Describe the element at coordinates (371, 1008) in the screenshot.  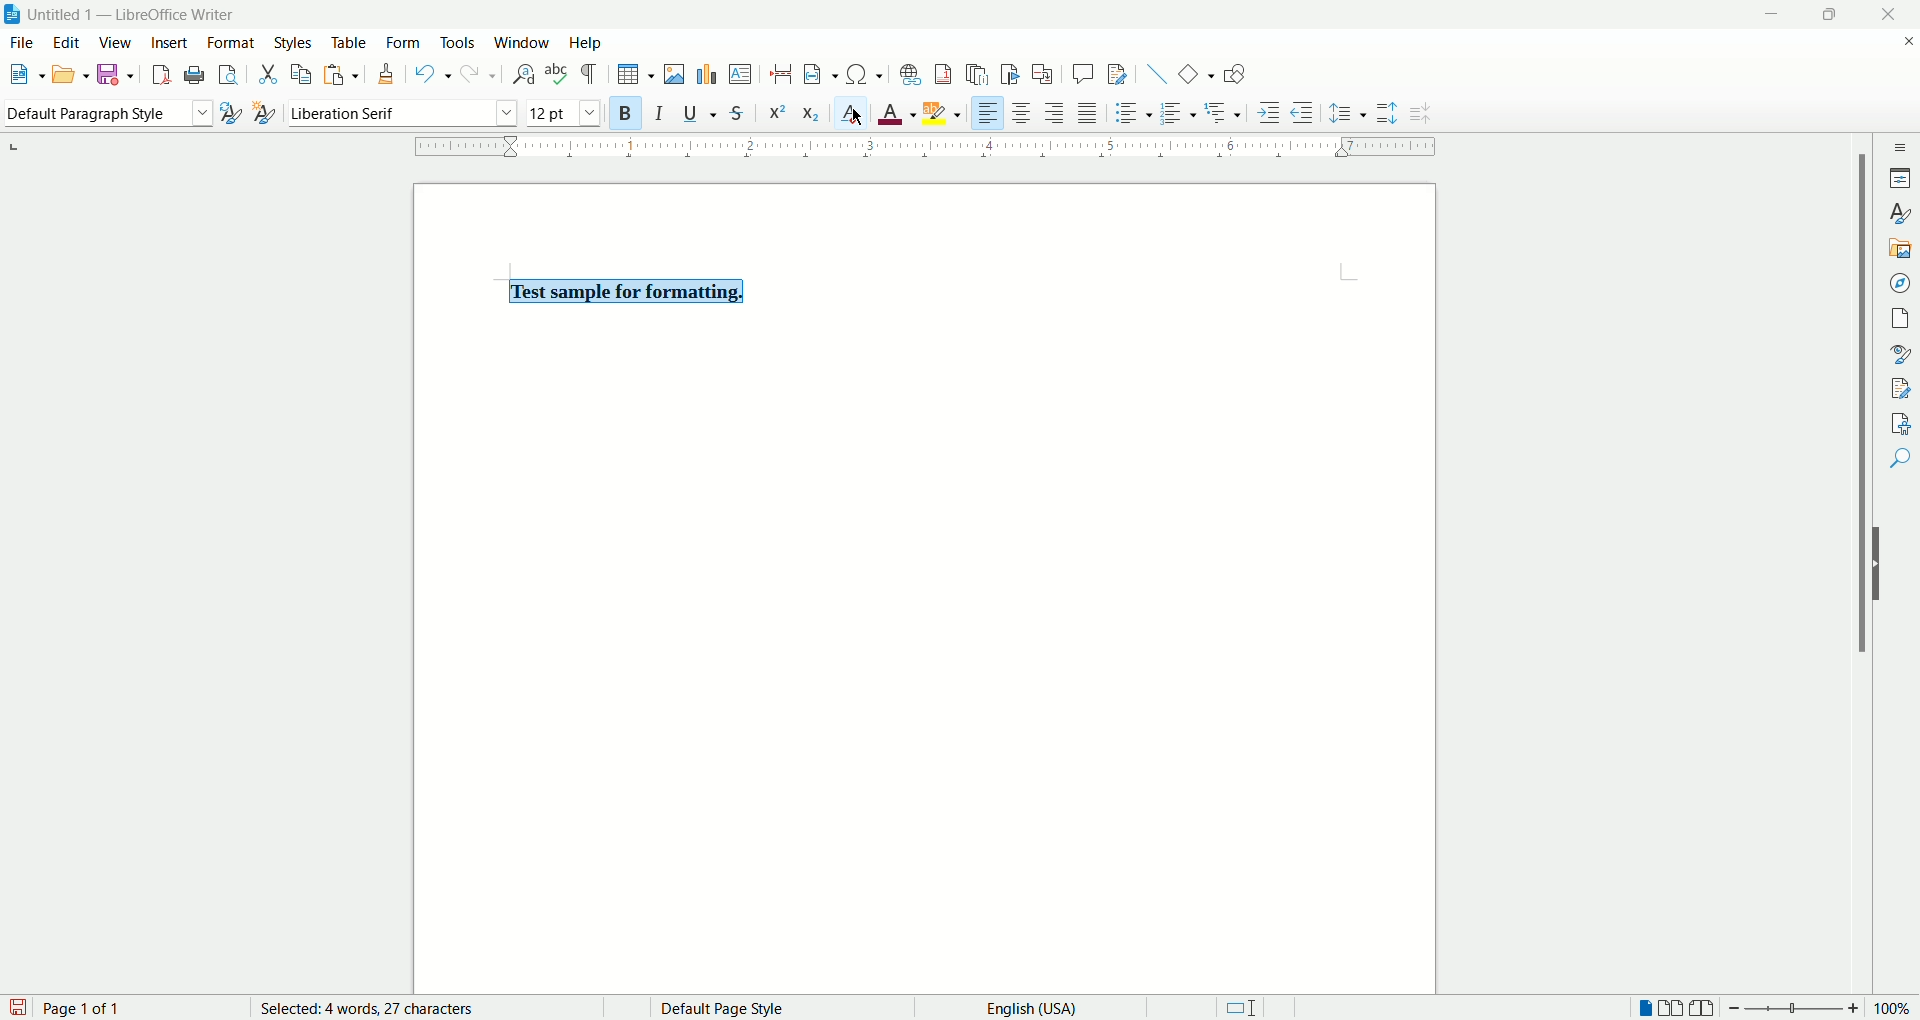
I see `words and characters` at that location.